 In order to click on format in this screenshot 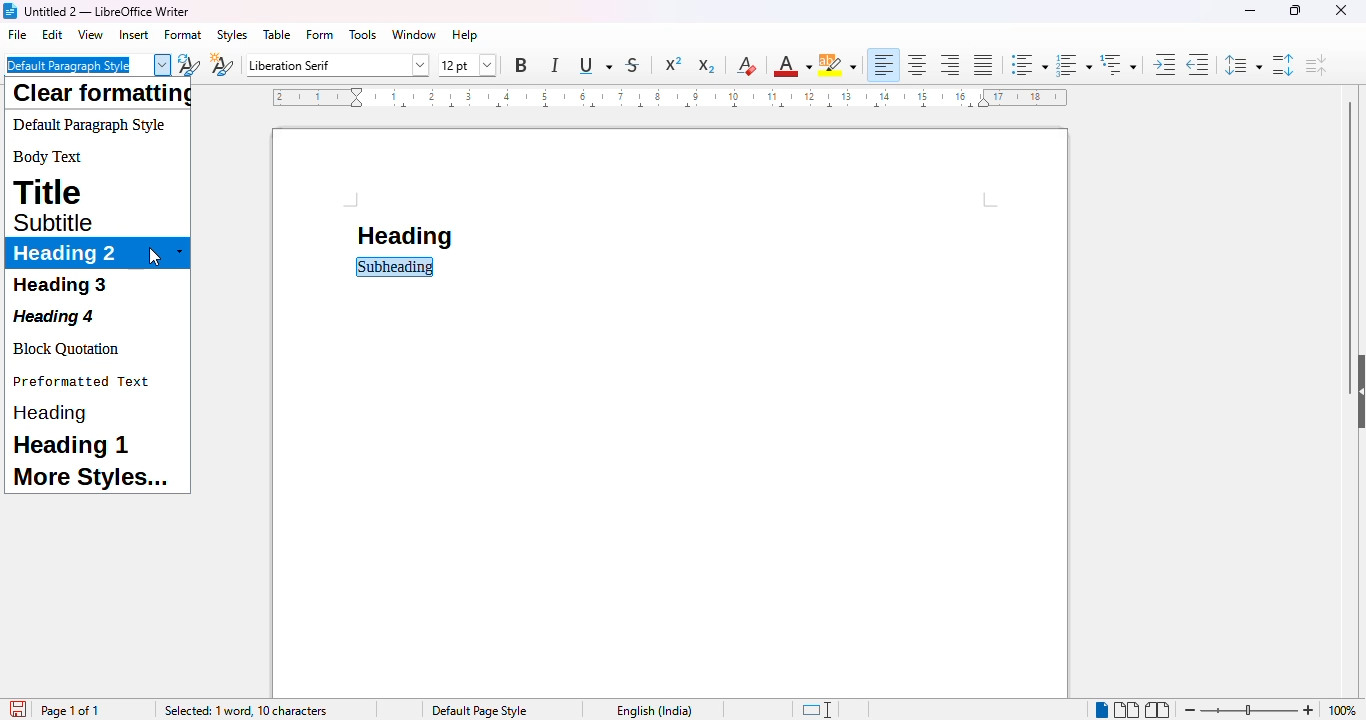, I will do `click(184, 35)`.